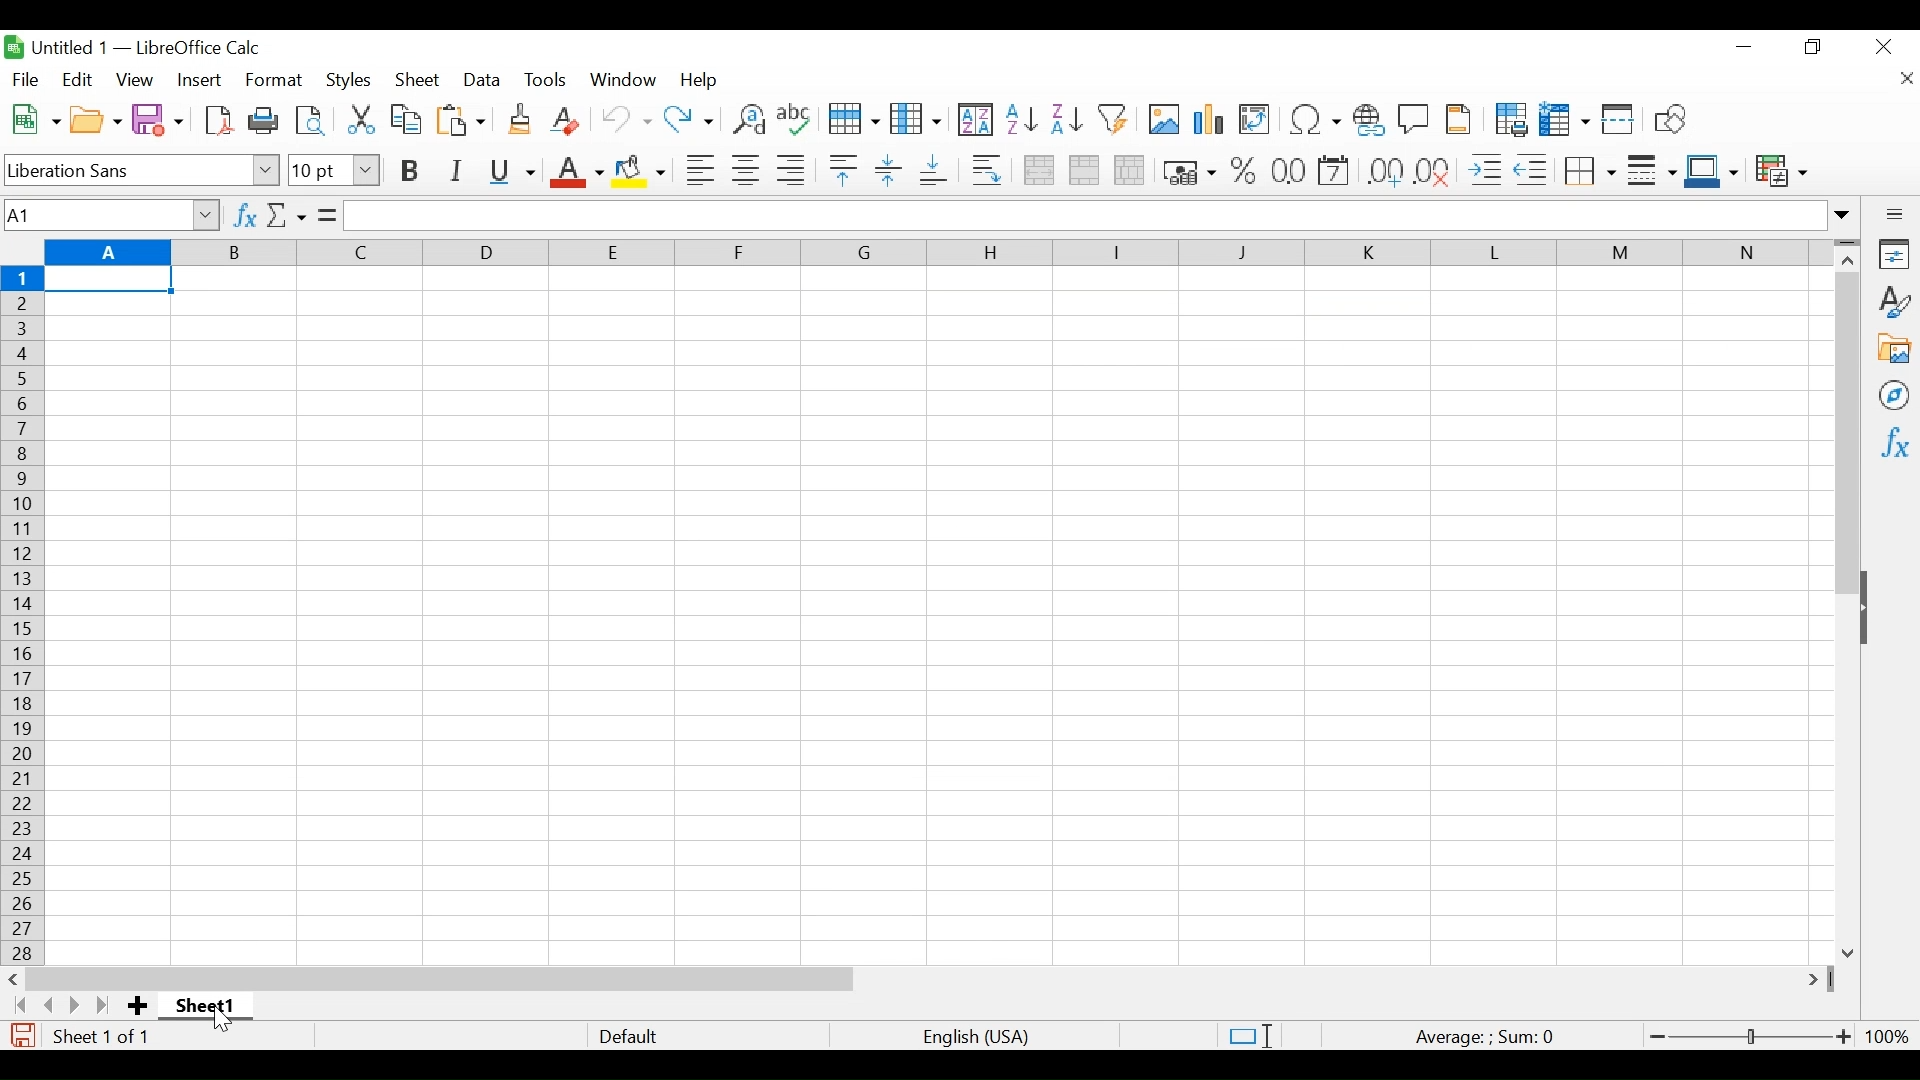  Describe the element at coordinates (1618, 120) in the screenshot. I see `Split Window` at that location.